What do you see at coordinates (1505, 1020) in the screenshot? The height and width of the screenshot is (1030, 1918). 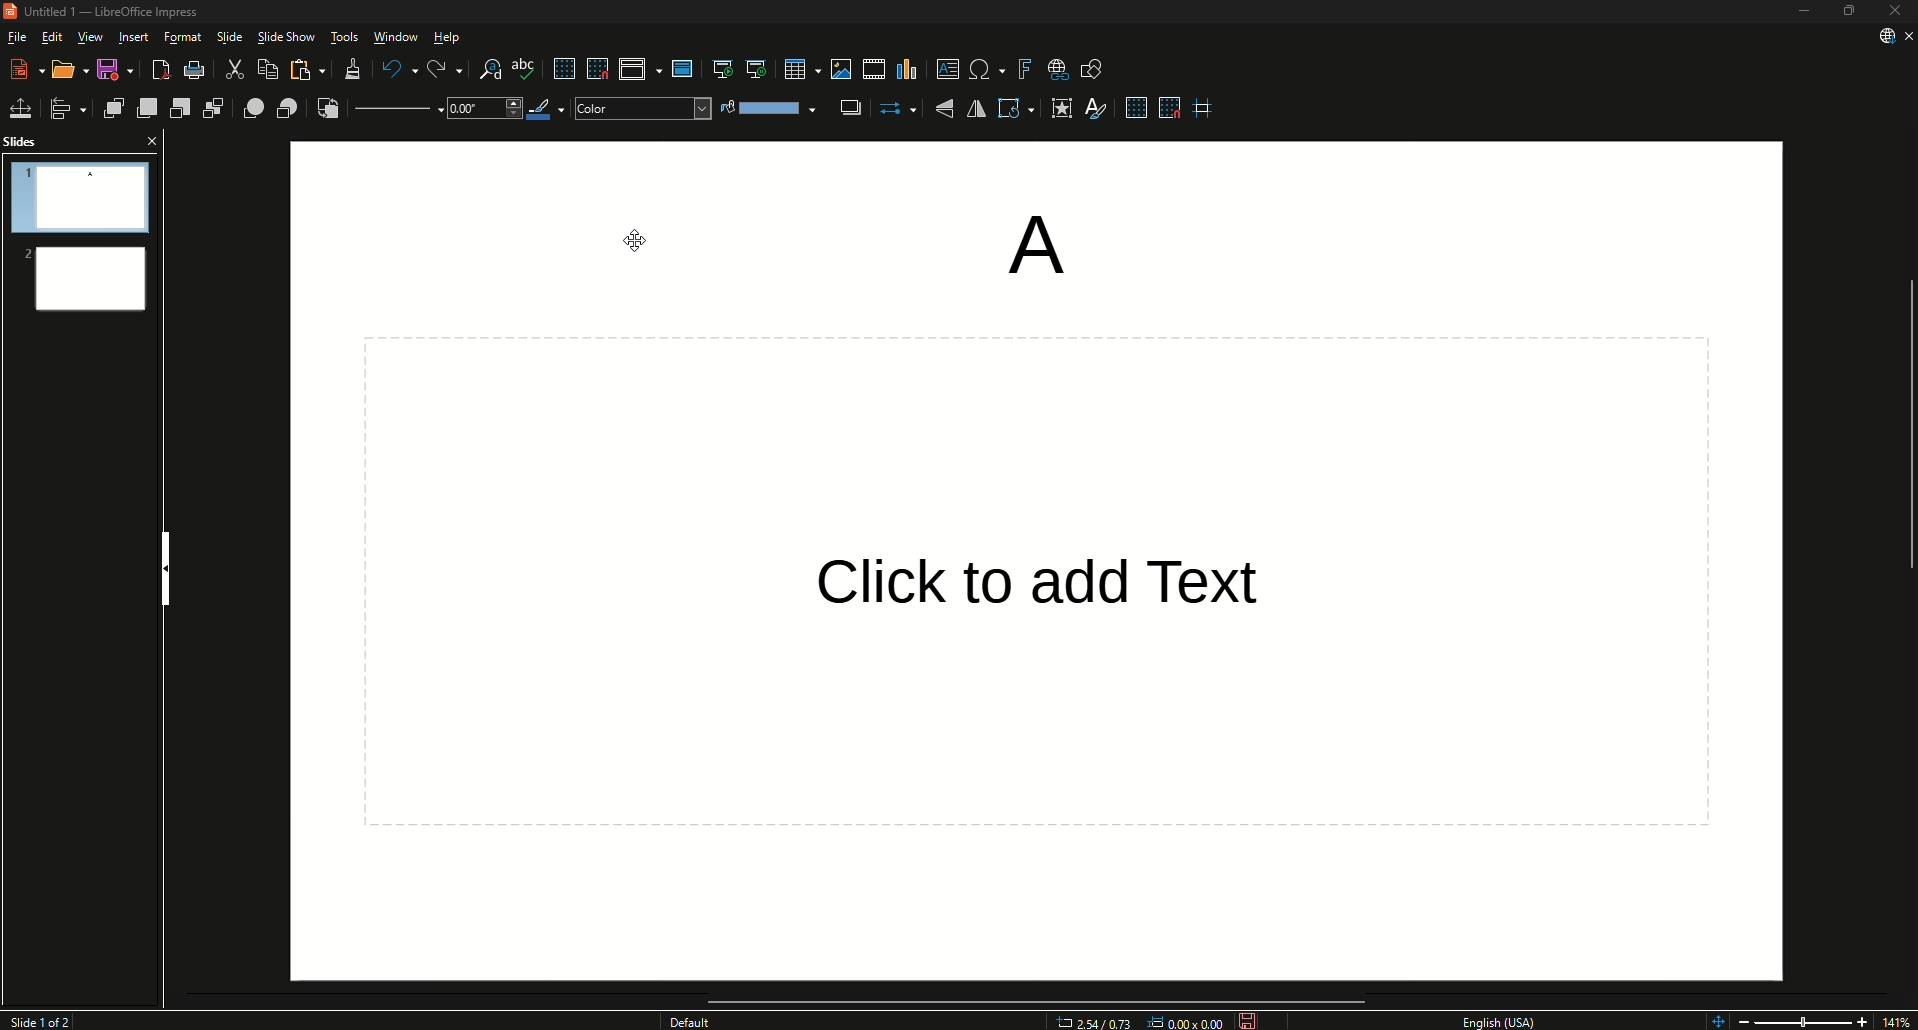 I see `English USA` at bounding box center [1505, 1020].